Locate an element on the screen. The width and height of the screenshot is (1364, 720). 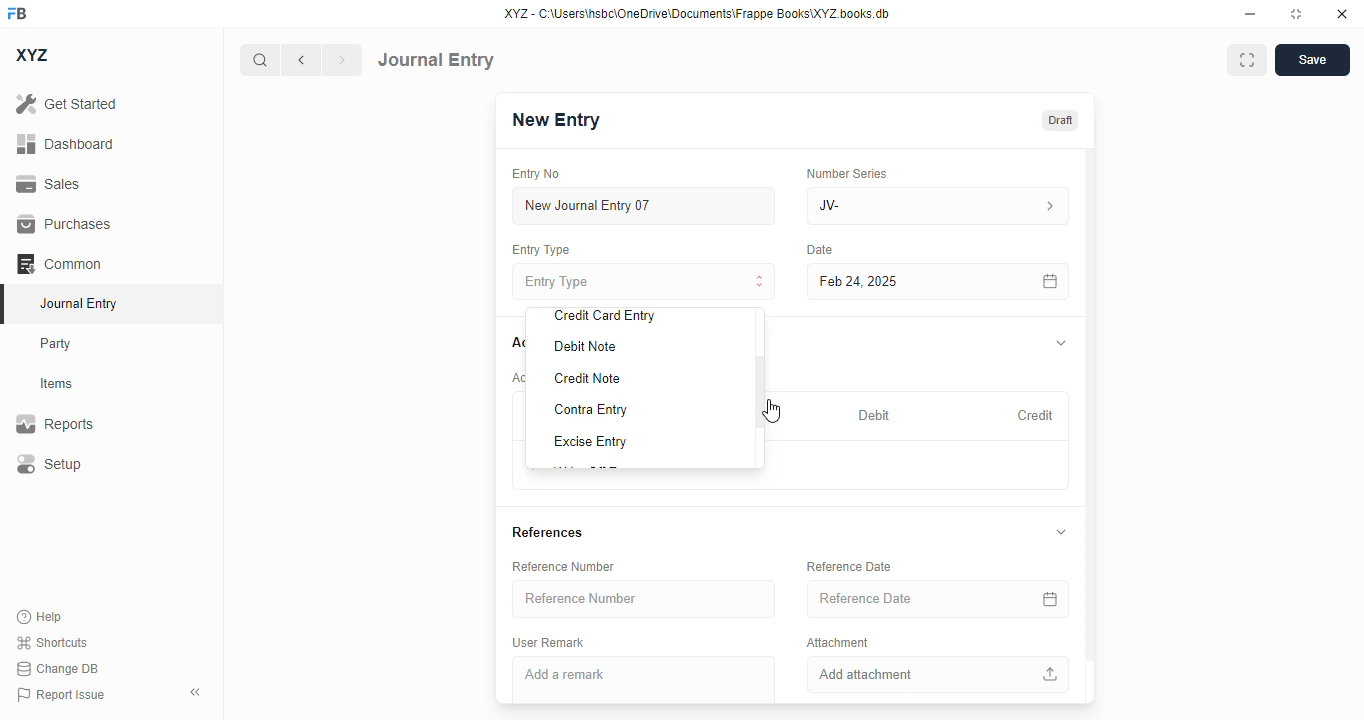
FB - logo is located at coordinates (17, 13).